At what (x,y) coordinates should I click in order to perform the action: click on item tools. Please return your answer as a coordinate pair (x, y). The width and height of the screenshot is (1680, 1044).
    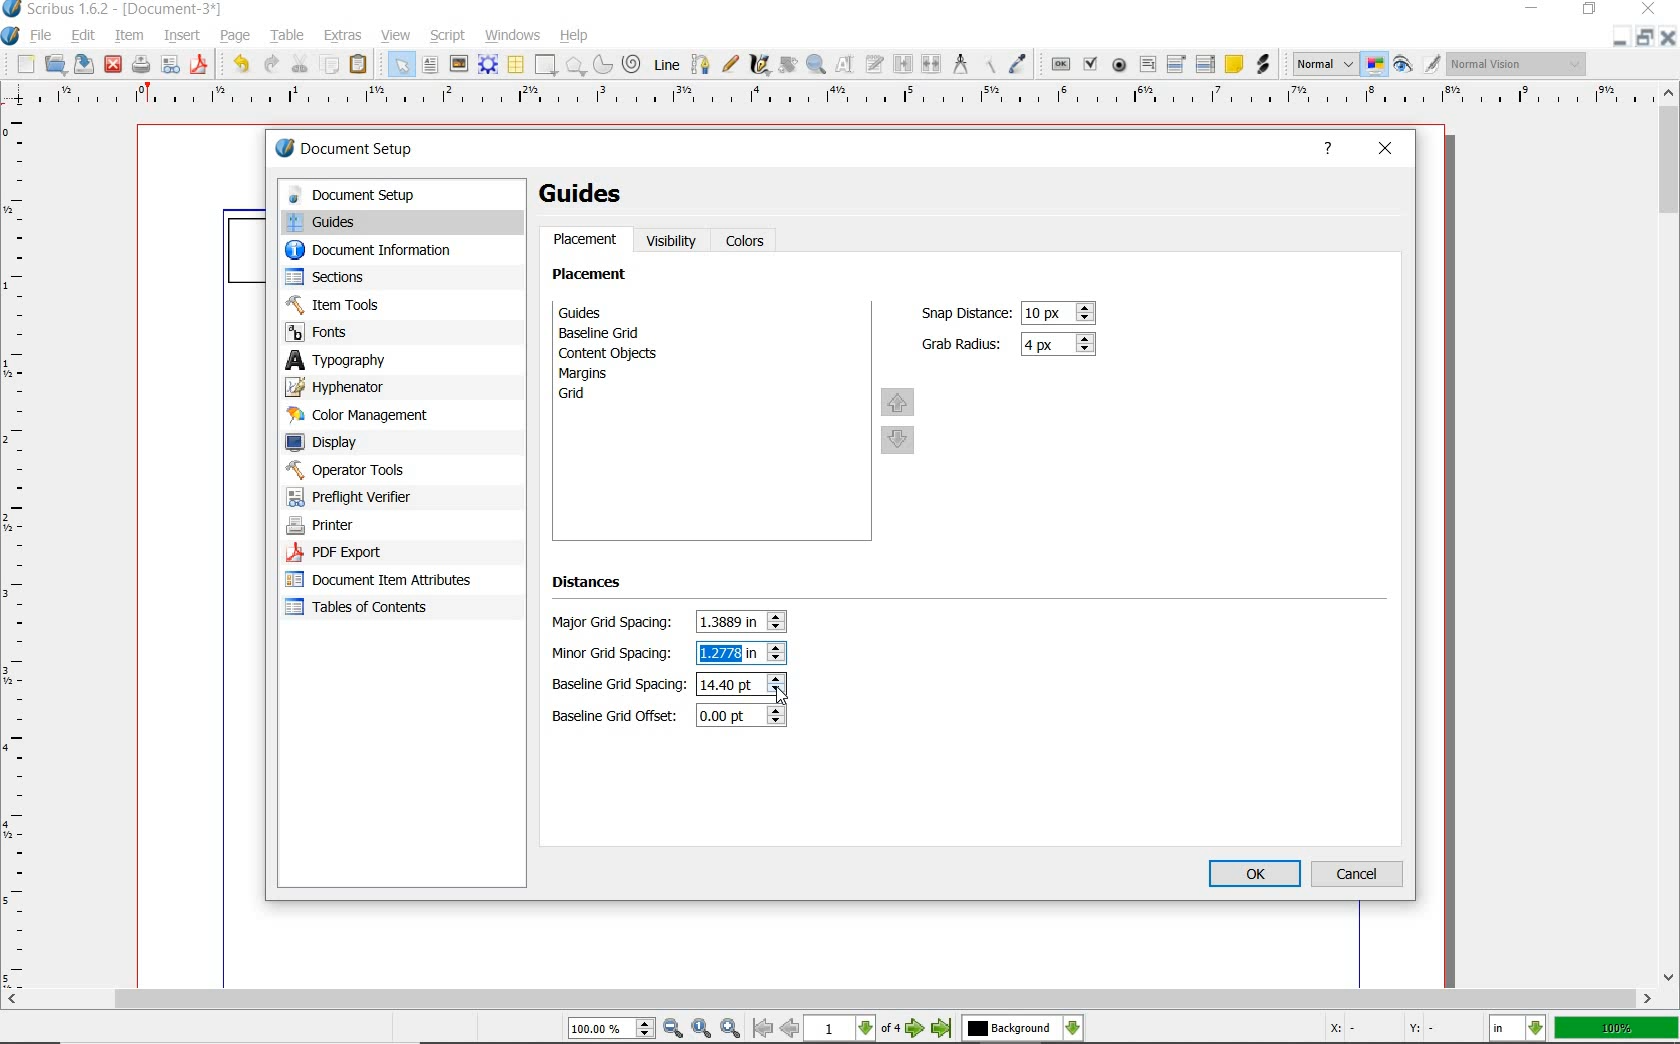
    Looking at the image, I should click on (390, 304).